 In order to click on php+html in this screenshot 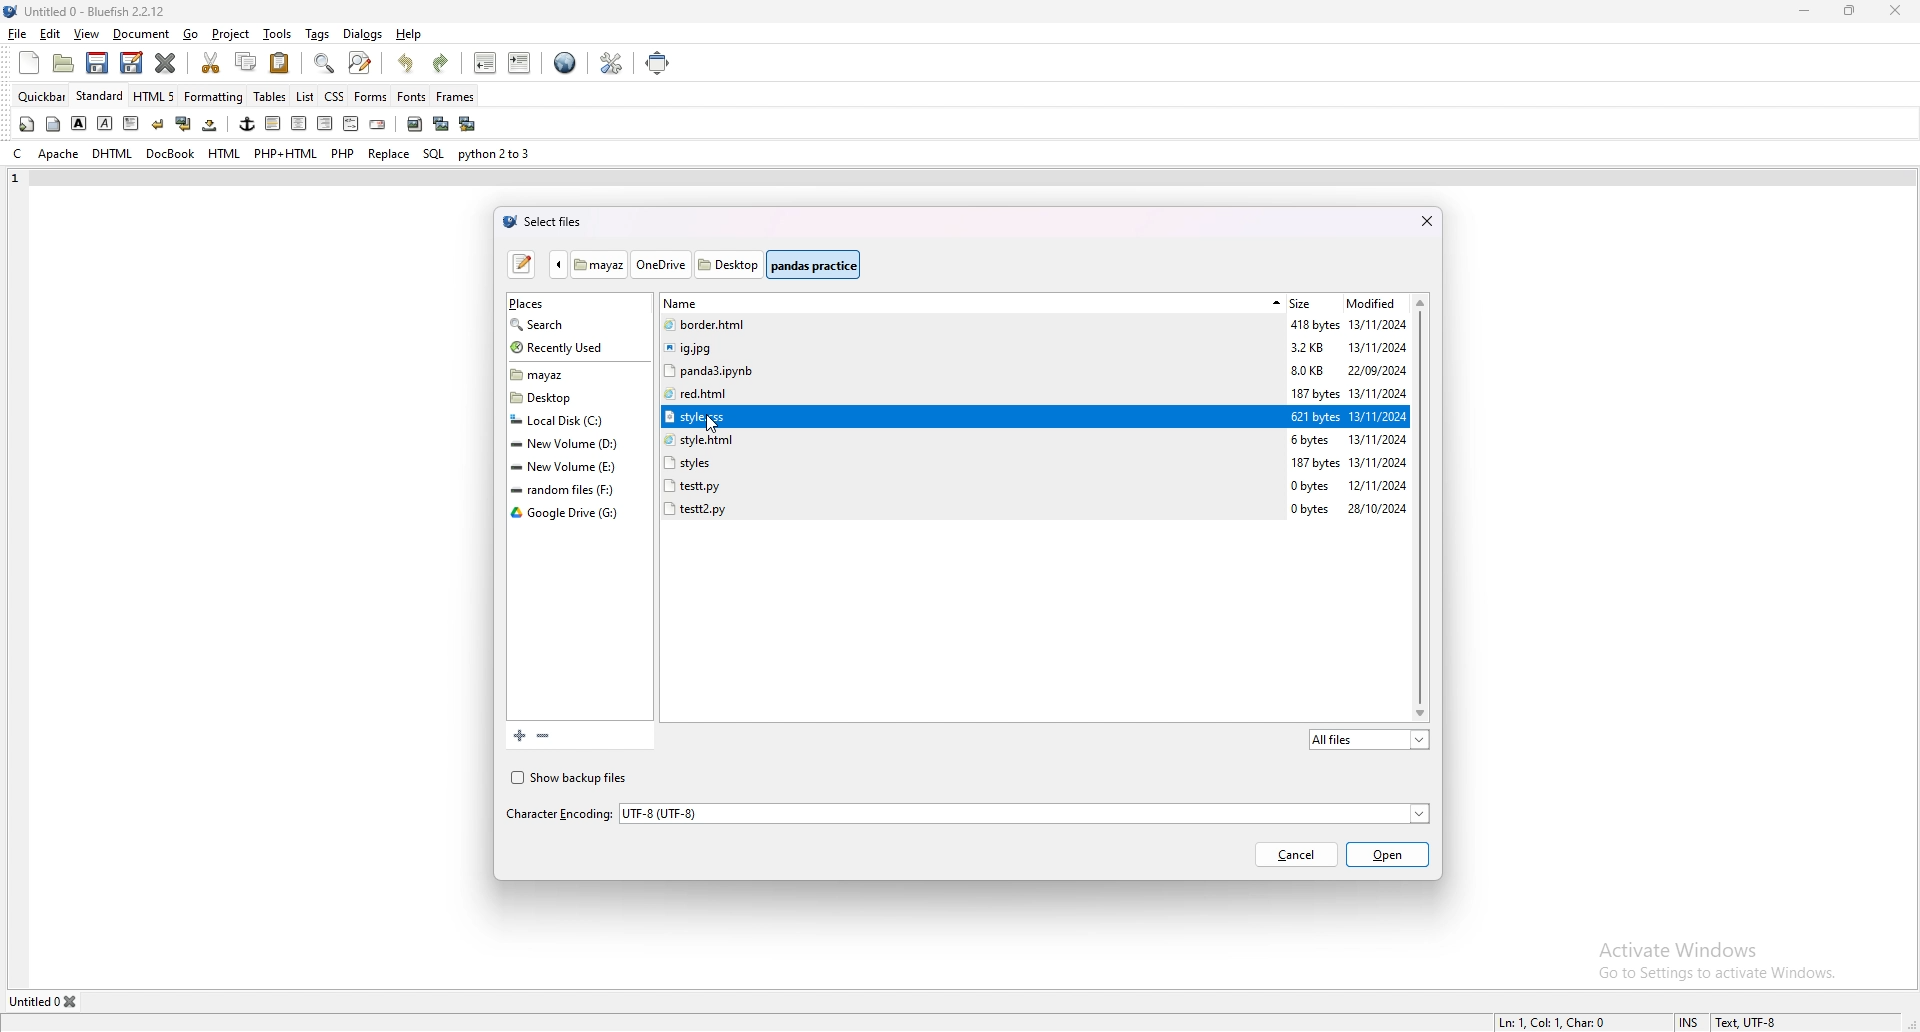, I will do `click(286, 153)`.